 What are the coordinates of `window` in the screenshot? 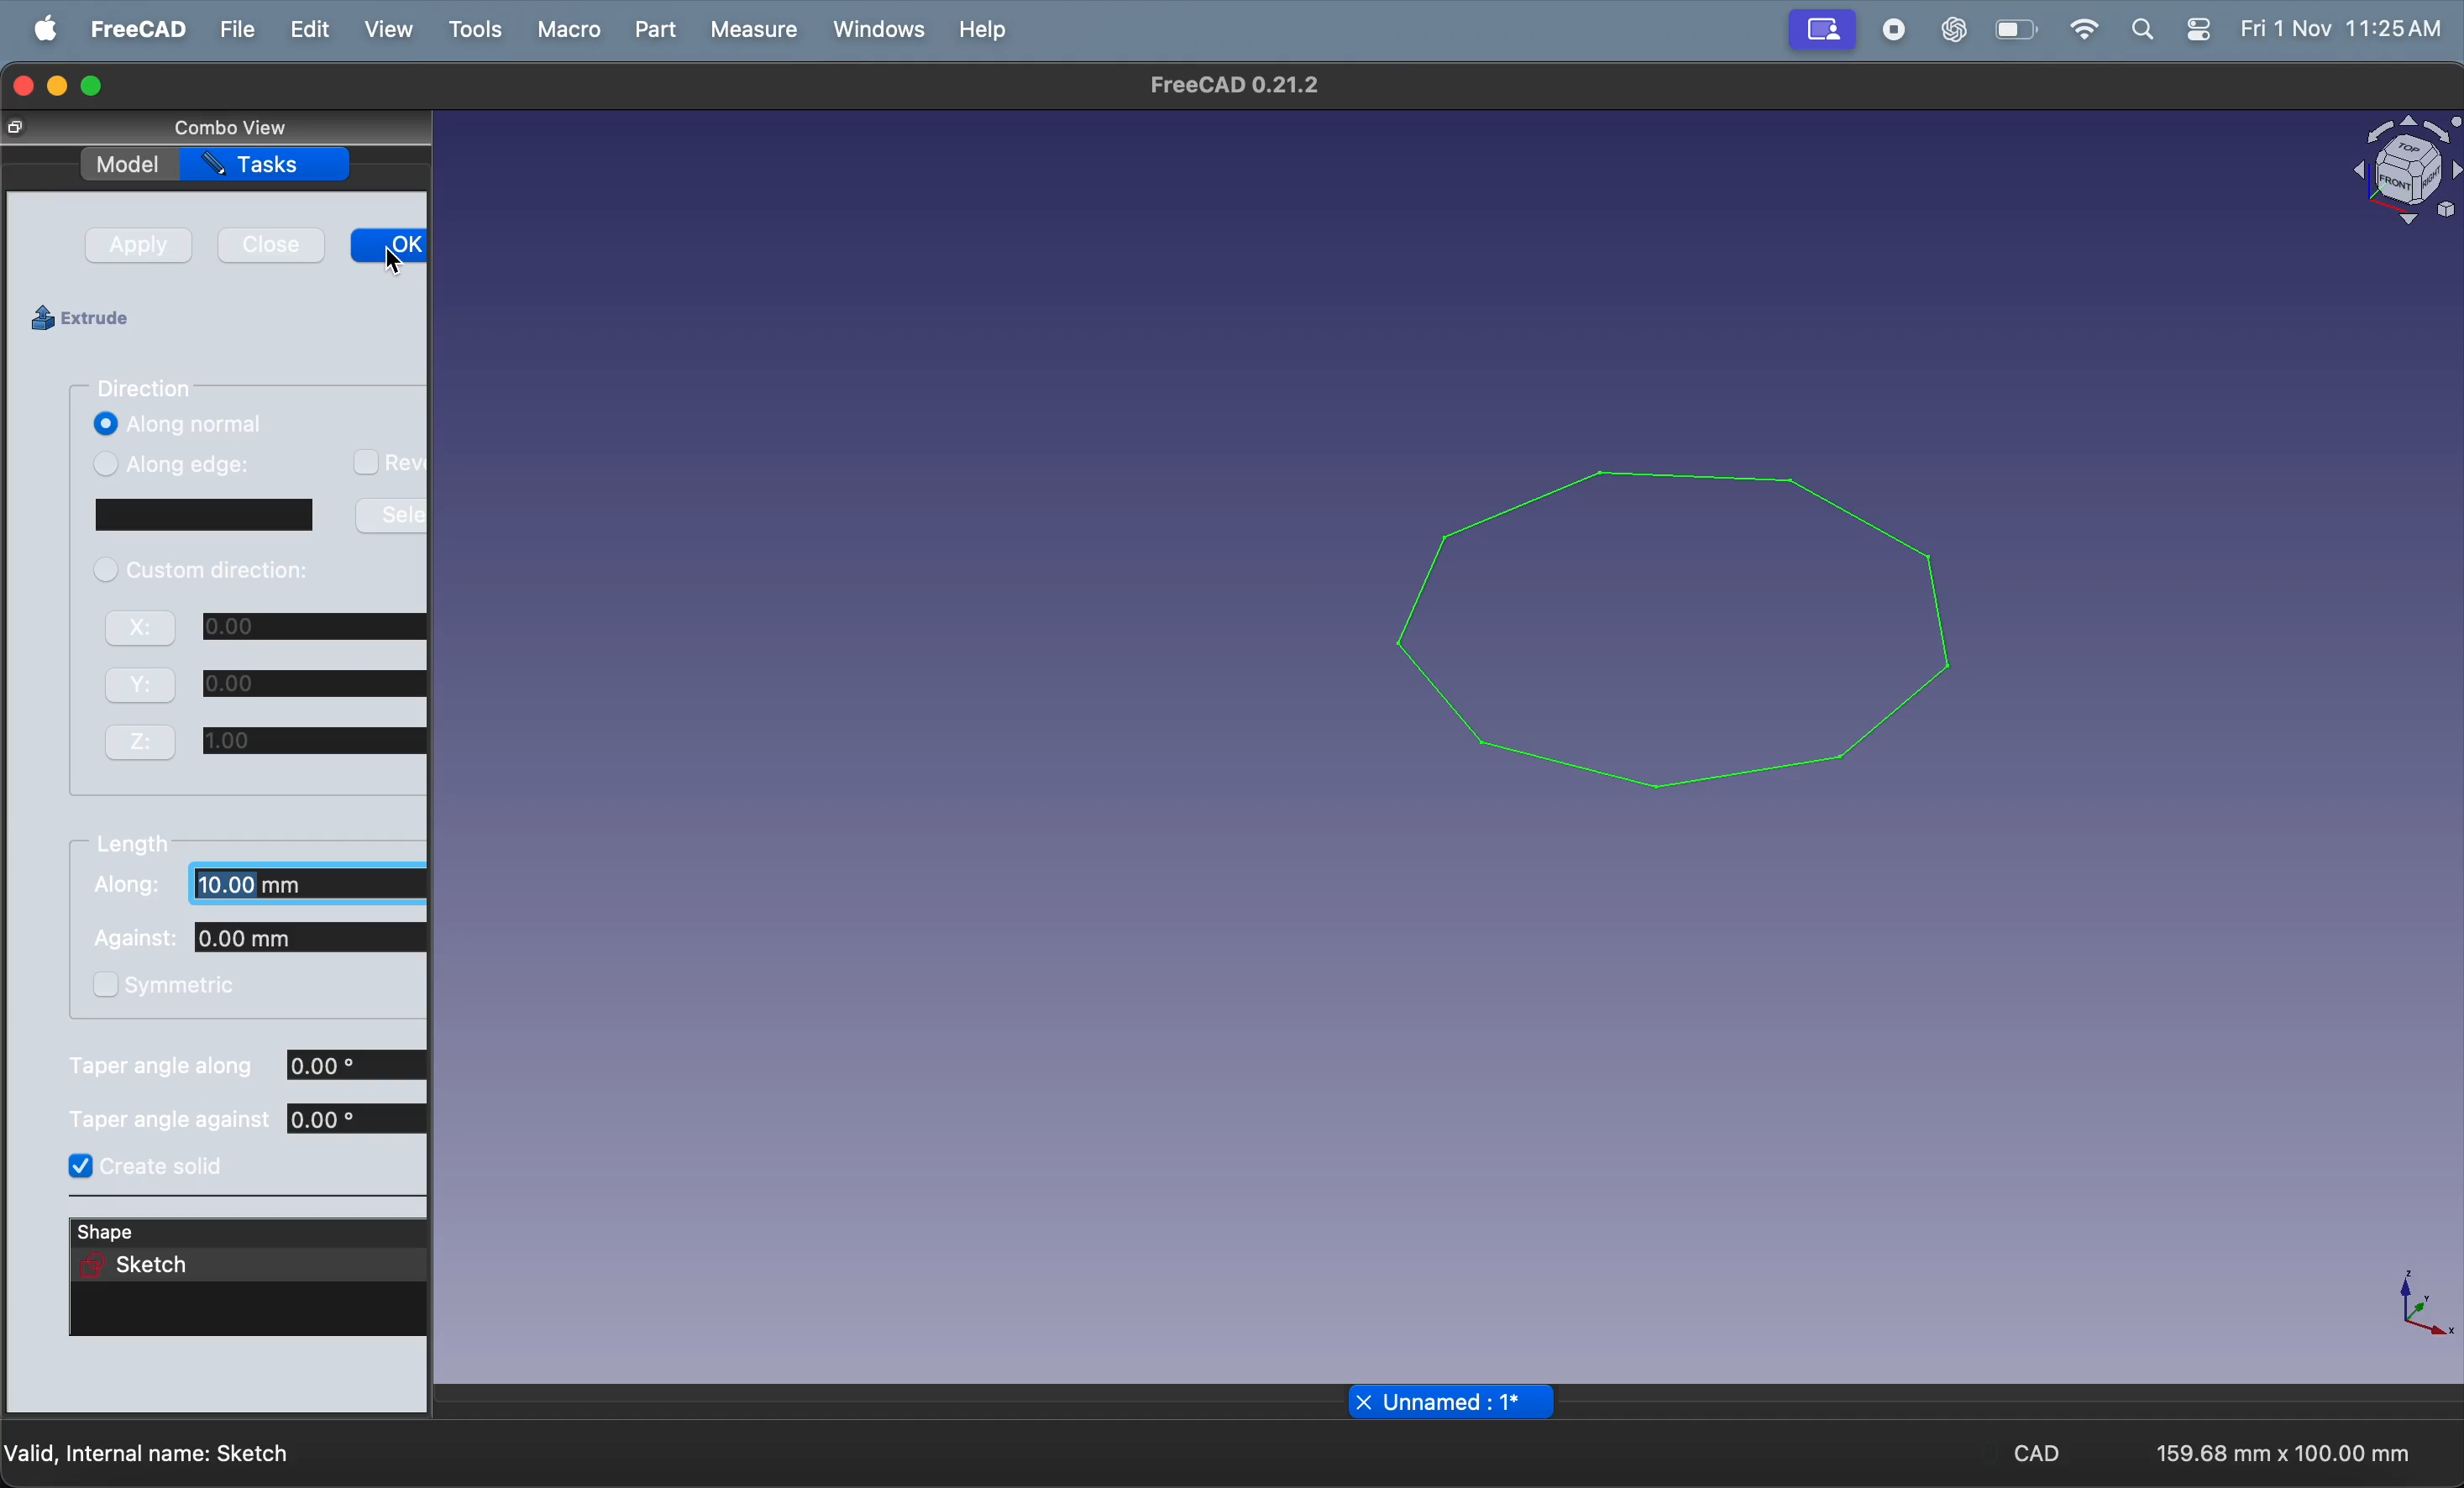 It's located at (202, 513).